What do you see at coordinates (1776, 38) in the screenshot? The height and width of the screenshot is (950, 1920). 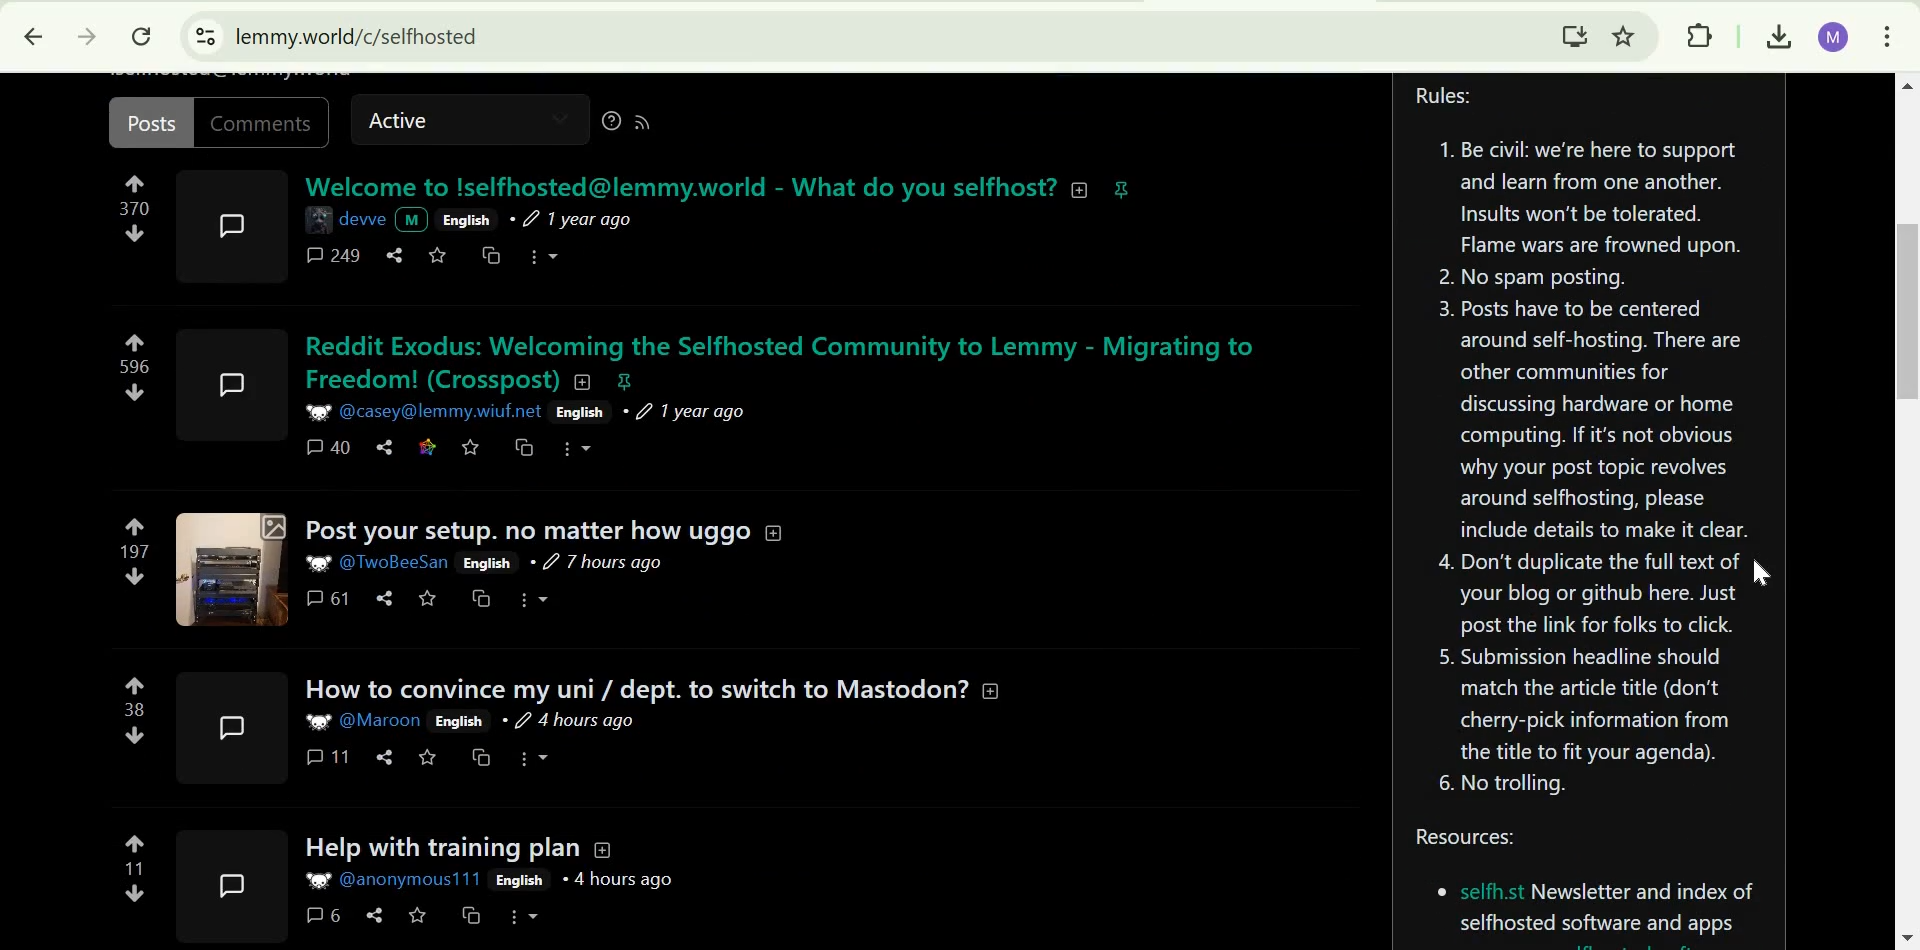 I see `downloads` at bounding box center [1776, 38].